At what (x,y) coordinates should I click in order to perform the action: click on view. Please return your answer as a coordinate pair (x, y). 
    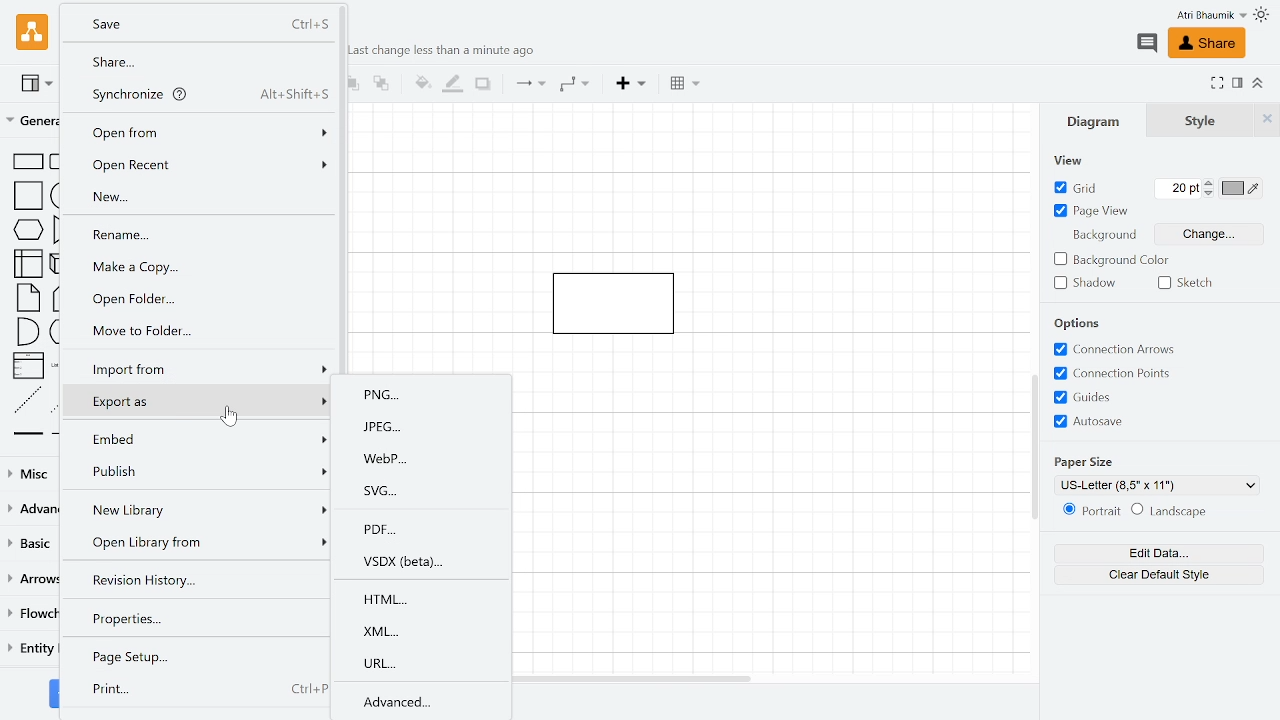
    Looking at the image, I should click on (1067, 160).